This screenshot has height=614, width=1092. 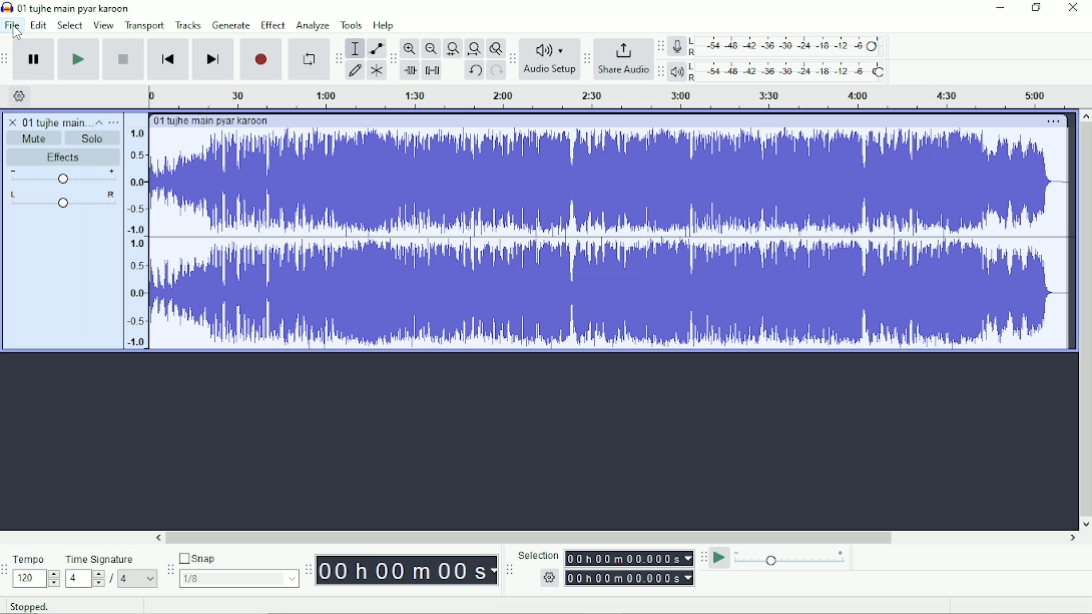 I want to click on Horizontal scrollbar, so click(x=615, y=539).